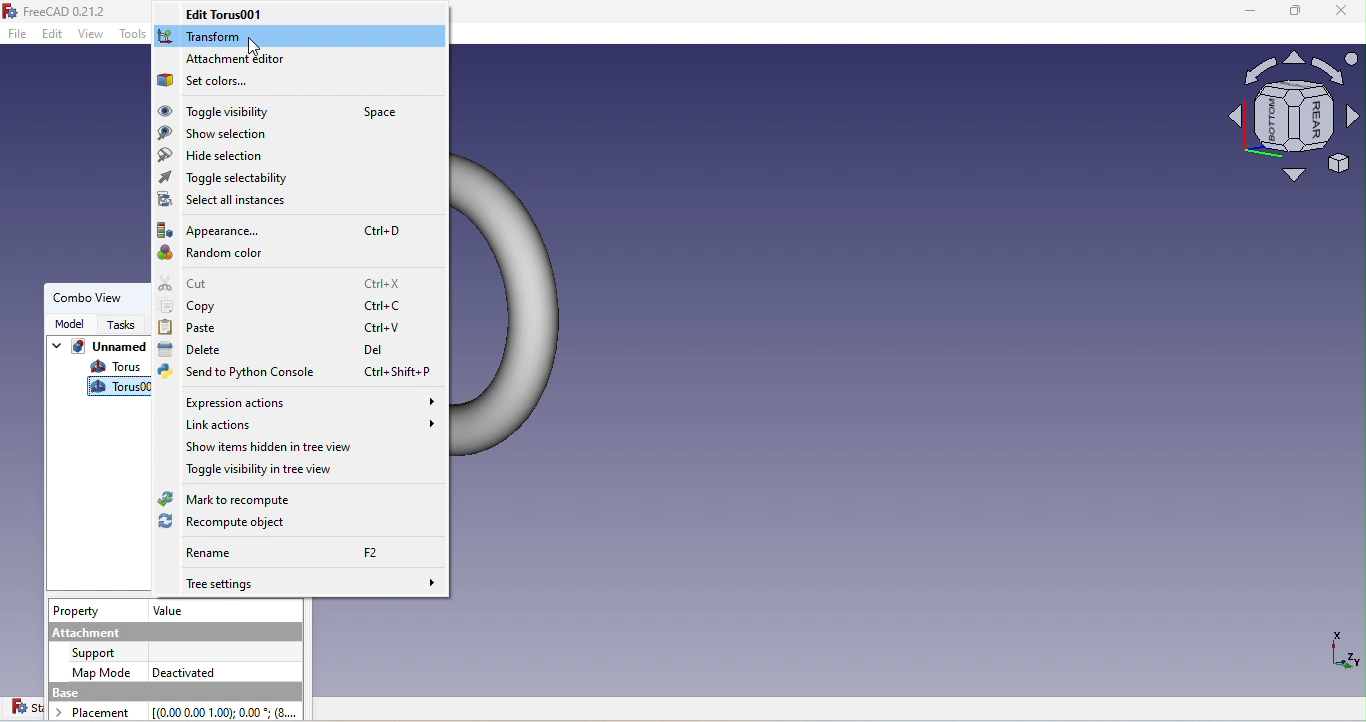 This screenshot has width=1366, height=722. I want to click on Attachment editor, so click(242, 59).